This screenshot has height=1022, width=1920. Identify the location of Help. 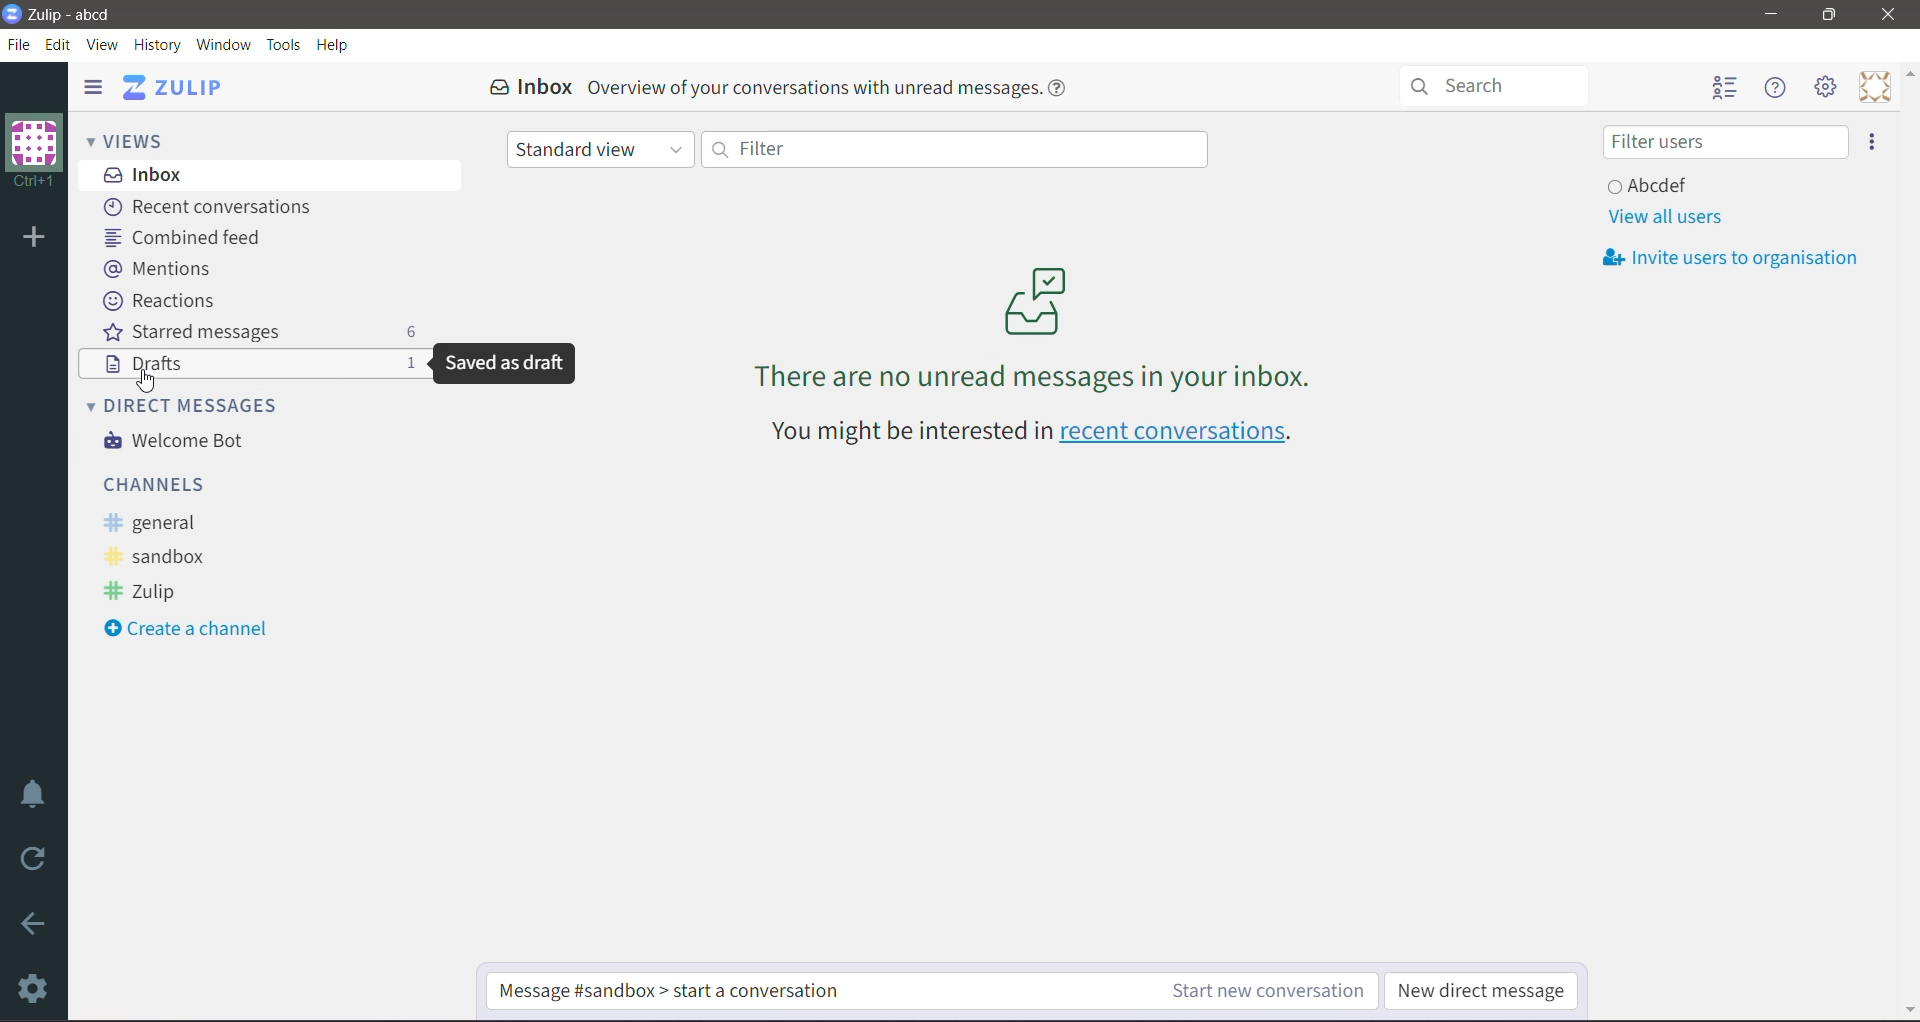
(333, 45).